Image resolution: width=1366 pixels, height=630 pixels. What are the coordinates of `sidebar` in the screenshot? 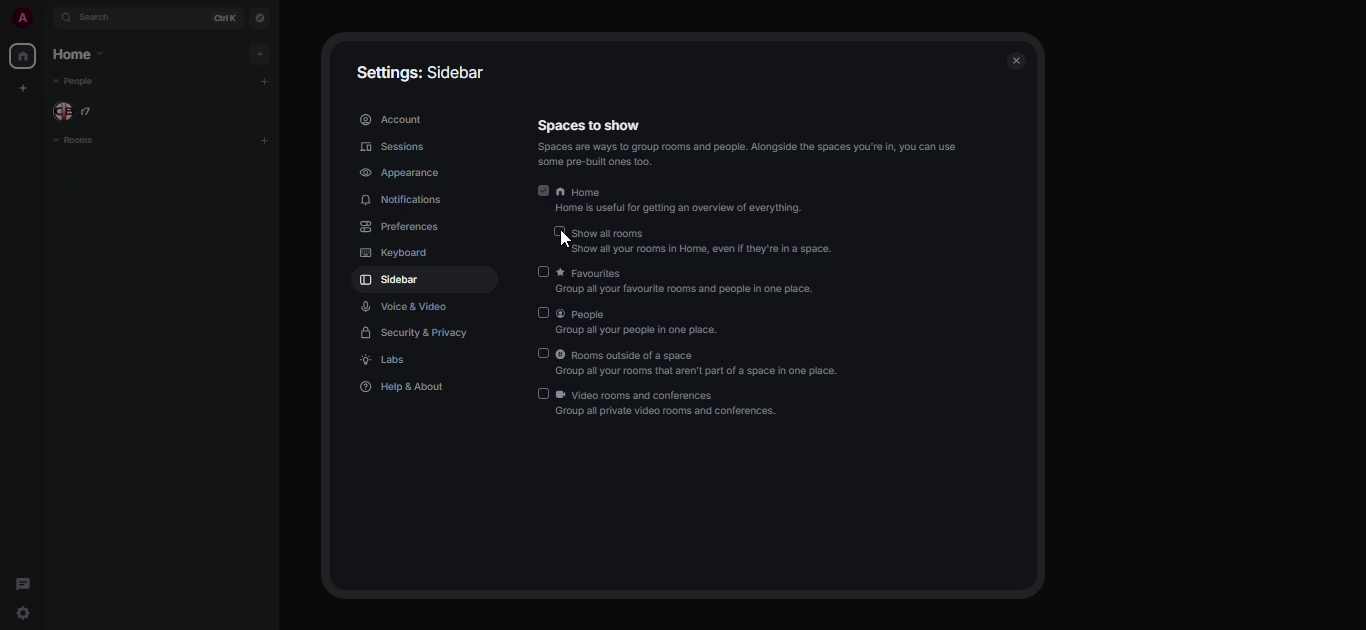 It's located at (393, 281).